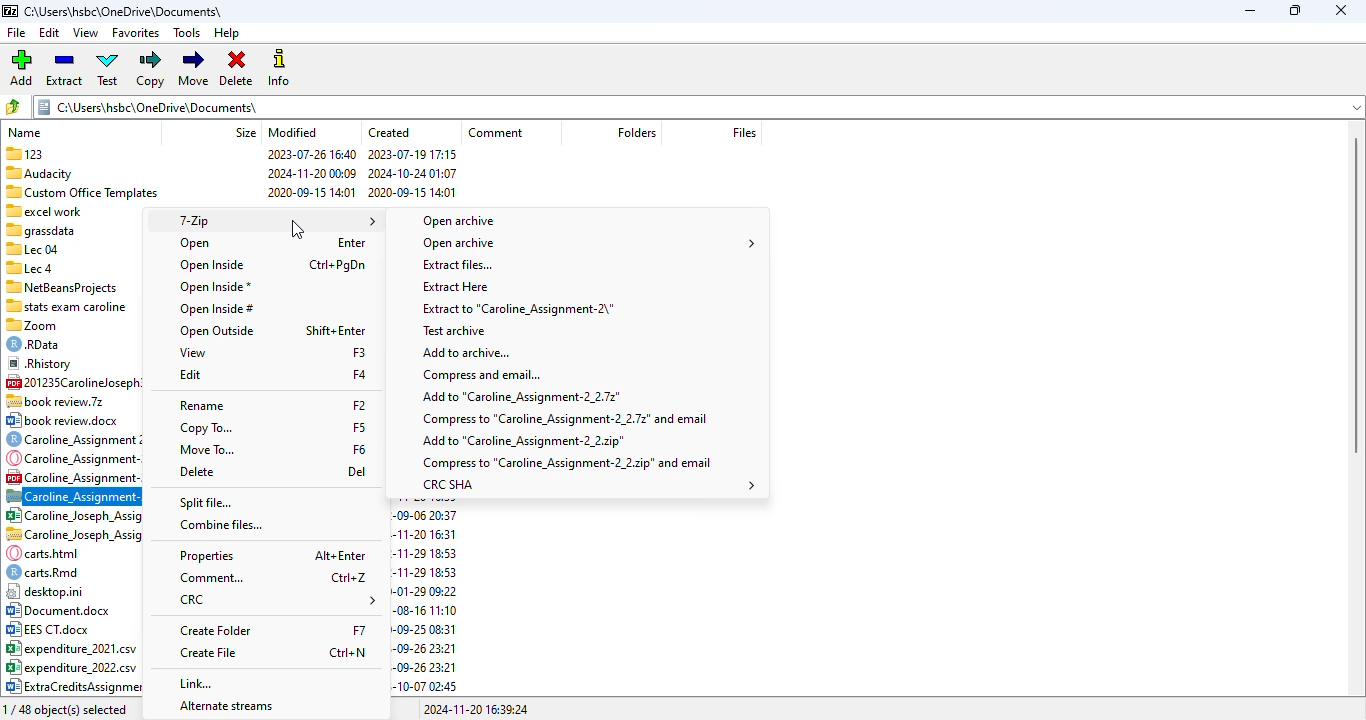 This screenshot has width=1366, height=720. I want to click on combine files, so click(222, 525).